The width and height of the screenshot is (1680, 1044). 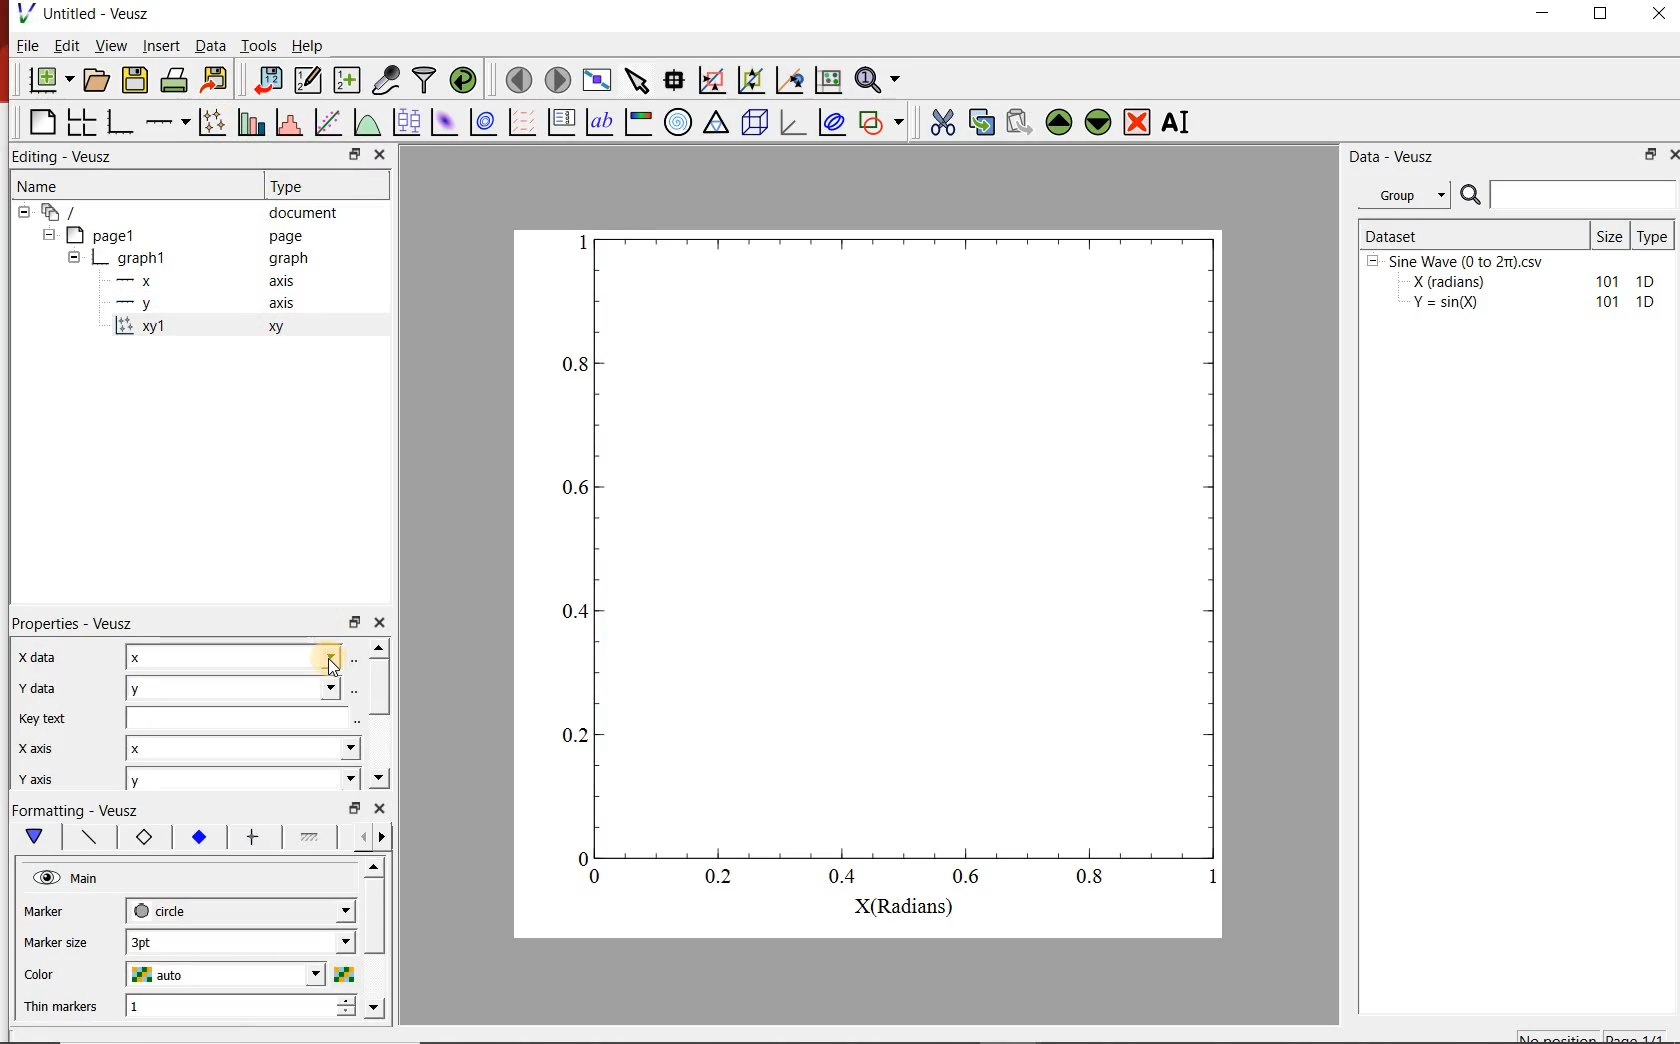 I want to click on Auto mirror, so click(x=56, y=940).